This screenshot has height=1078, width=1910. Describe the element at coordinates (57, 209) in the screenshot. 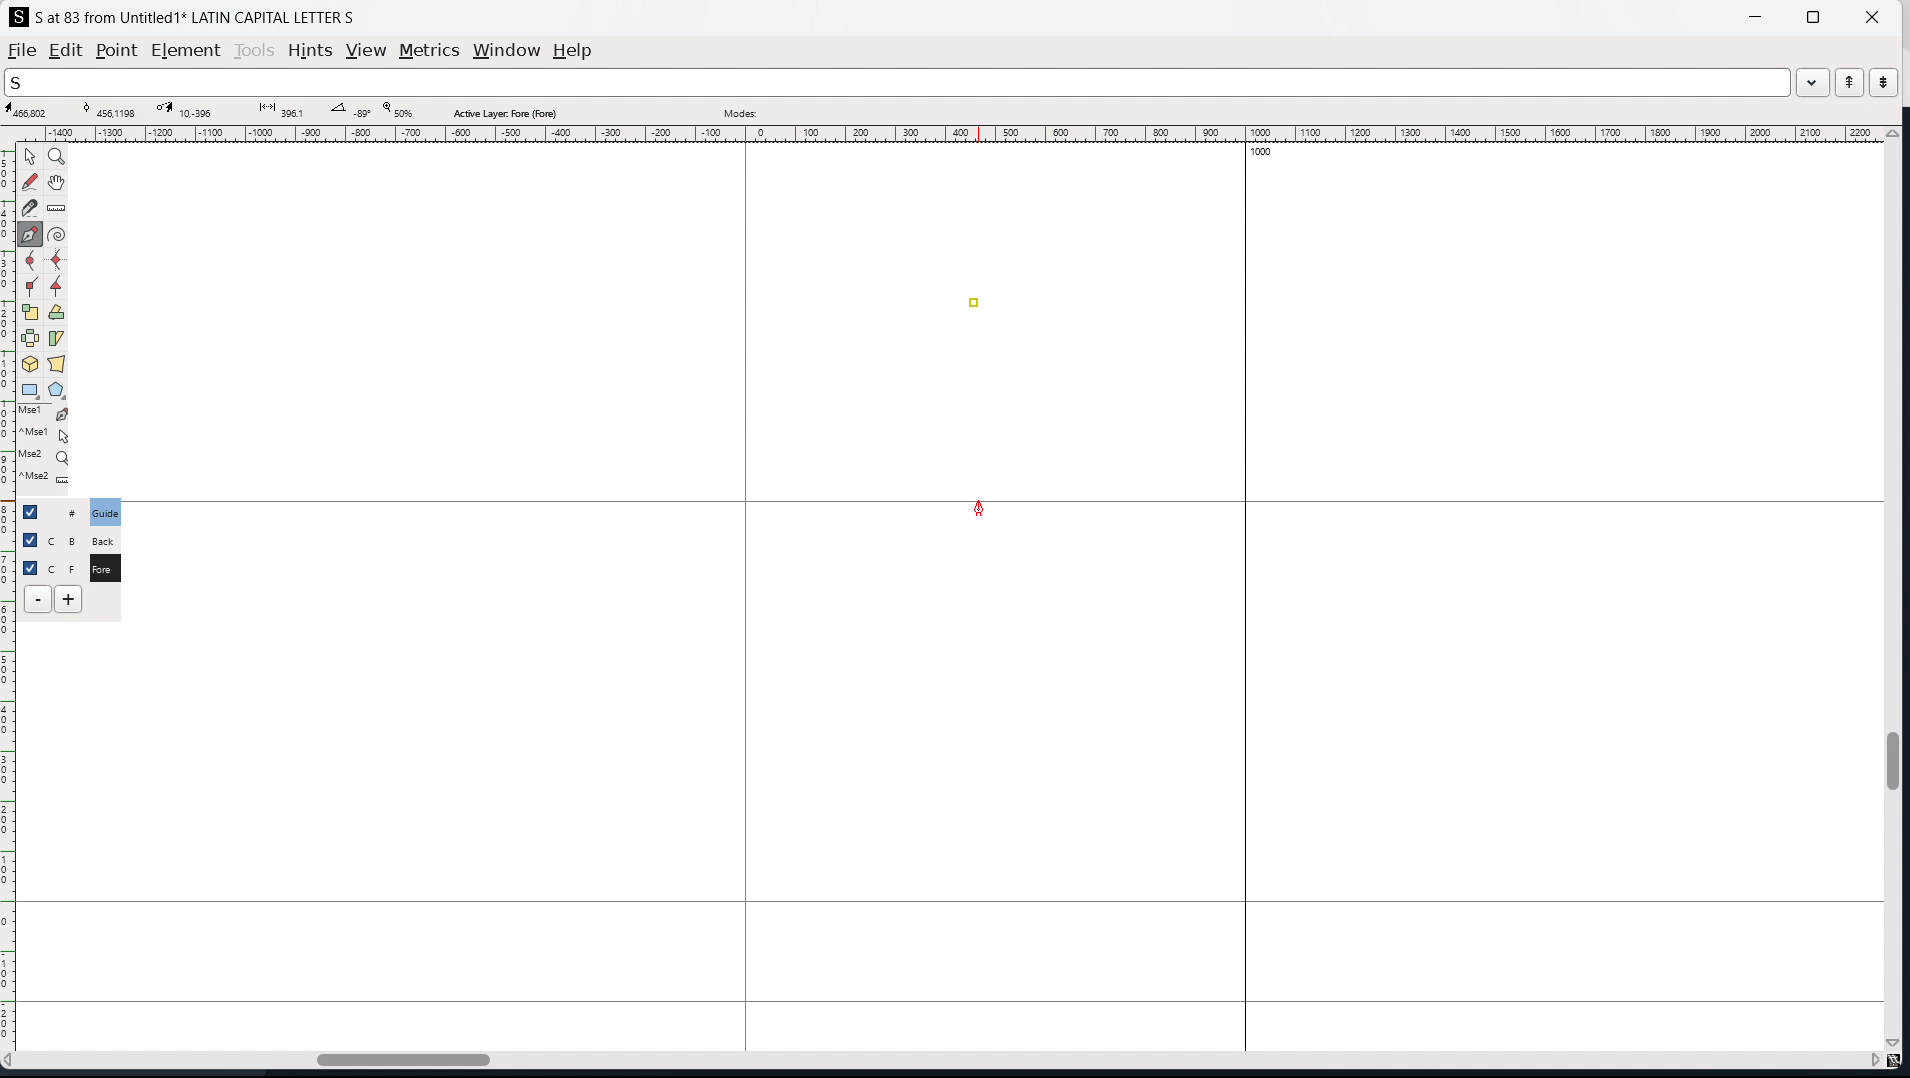

I see `measure distance, angle between two points` at that location.